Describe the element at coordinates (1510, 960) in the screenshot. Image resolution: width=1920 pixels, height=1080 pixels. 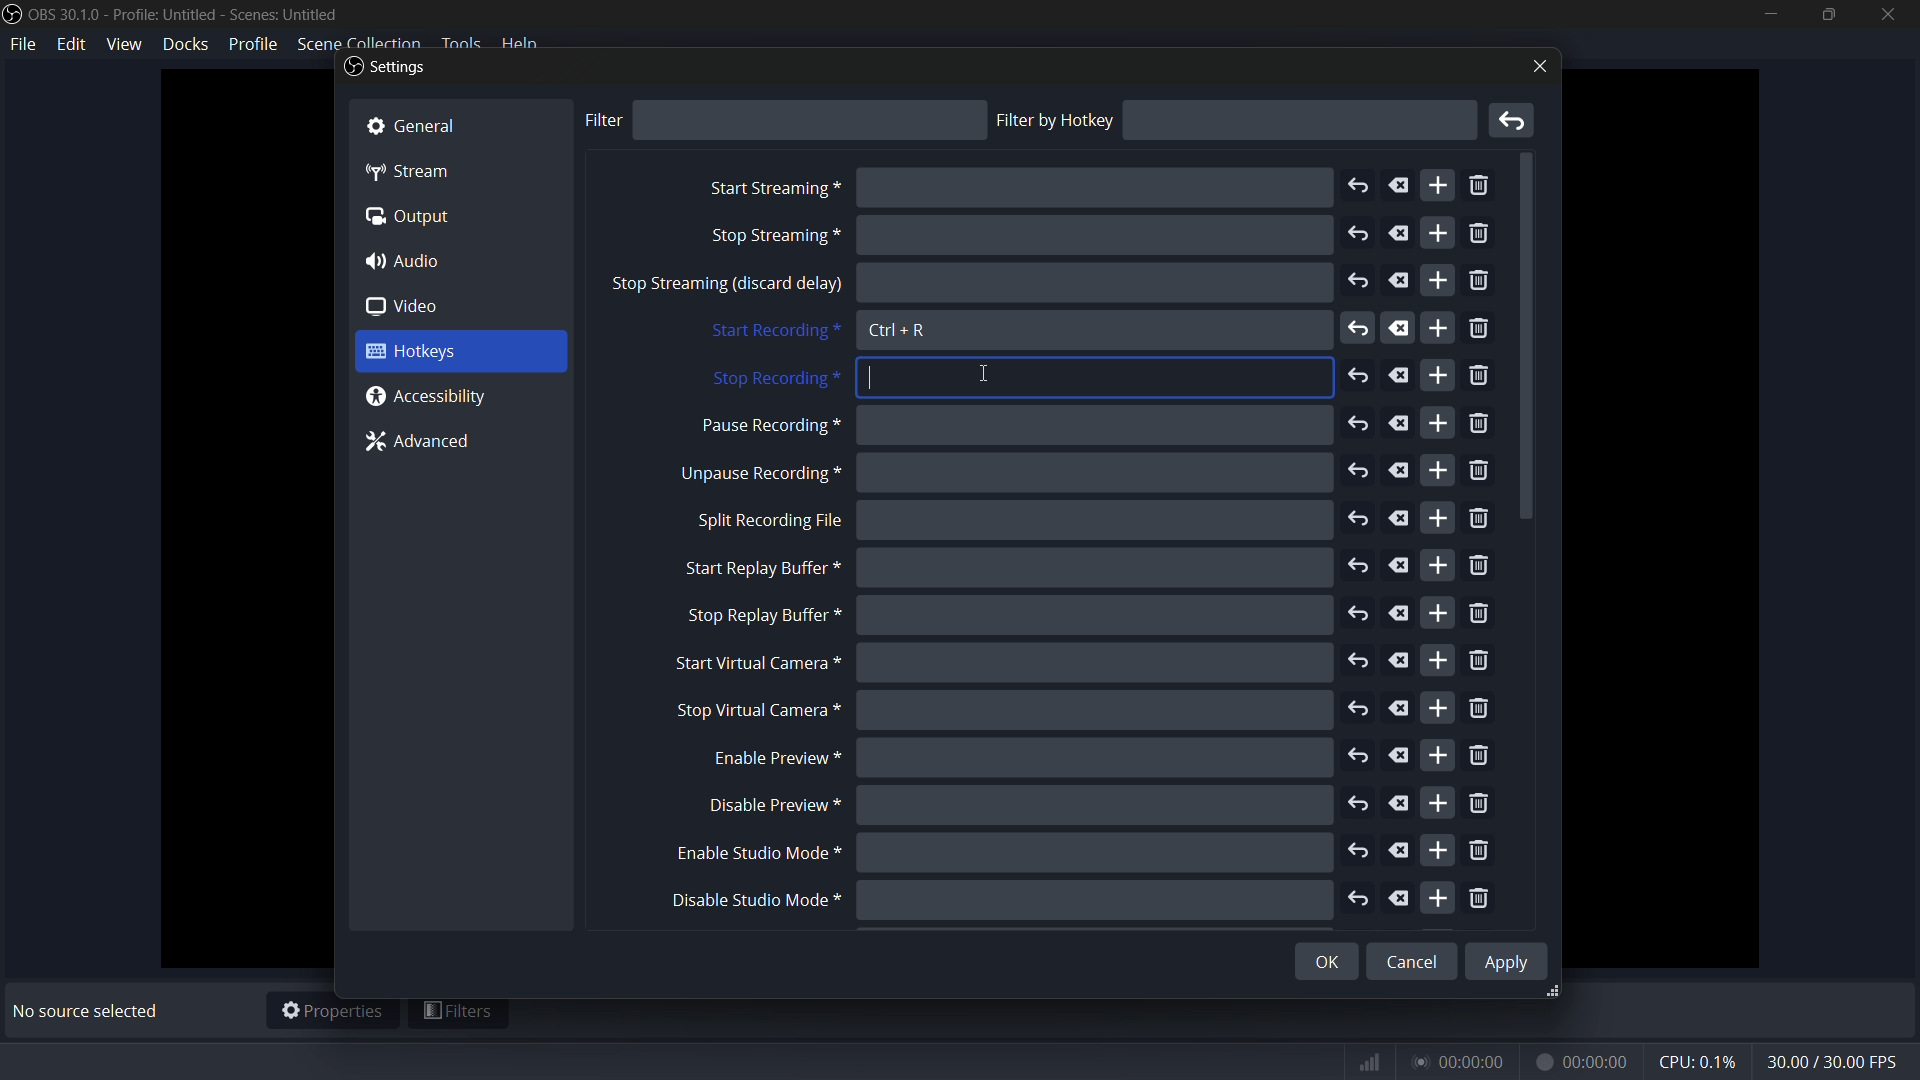
I see `Apply` at that location.